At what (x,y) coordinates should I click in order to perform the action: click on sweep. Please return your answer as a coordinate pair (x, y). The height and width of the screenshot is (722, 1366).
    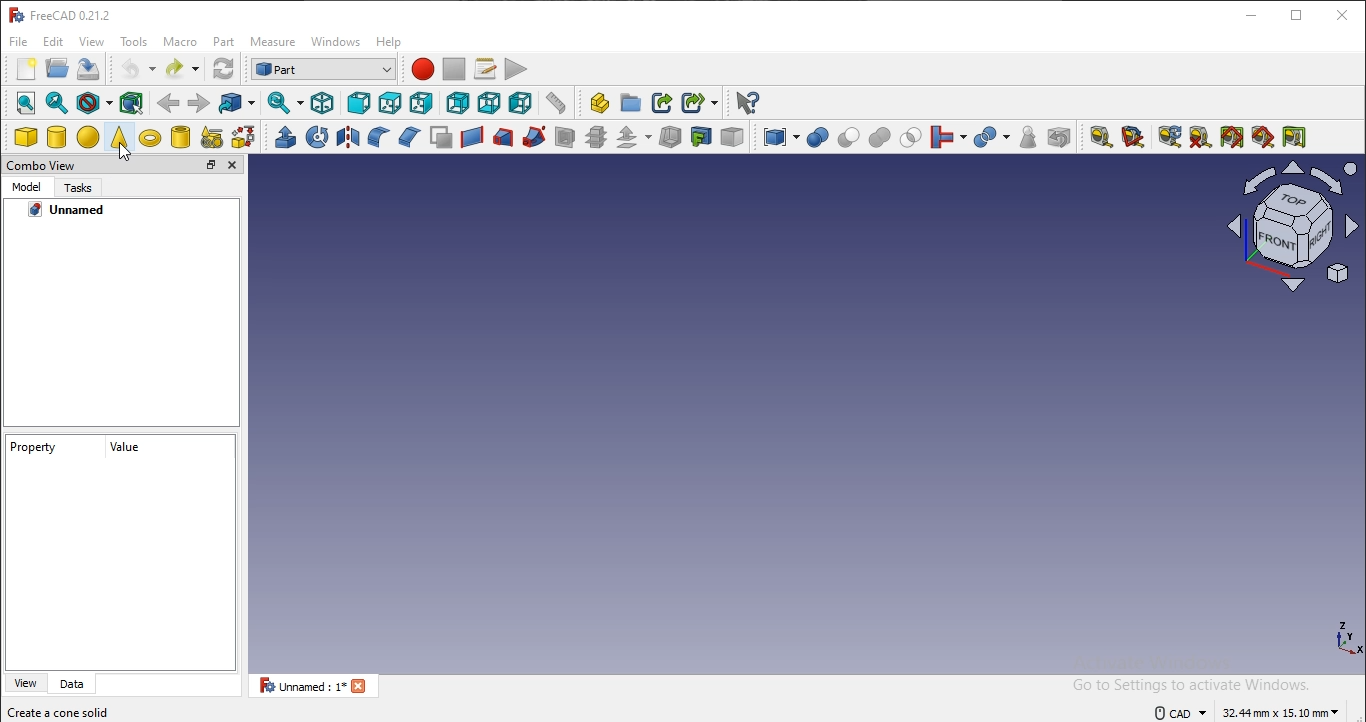
    Looking at the image, I should click on (533, 137).